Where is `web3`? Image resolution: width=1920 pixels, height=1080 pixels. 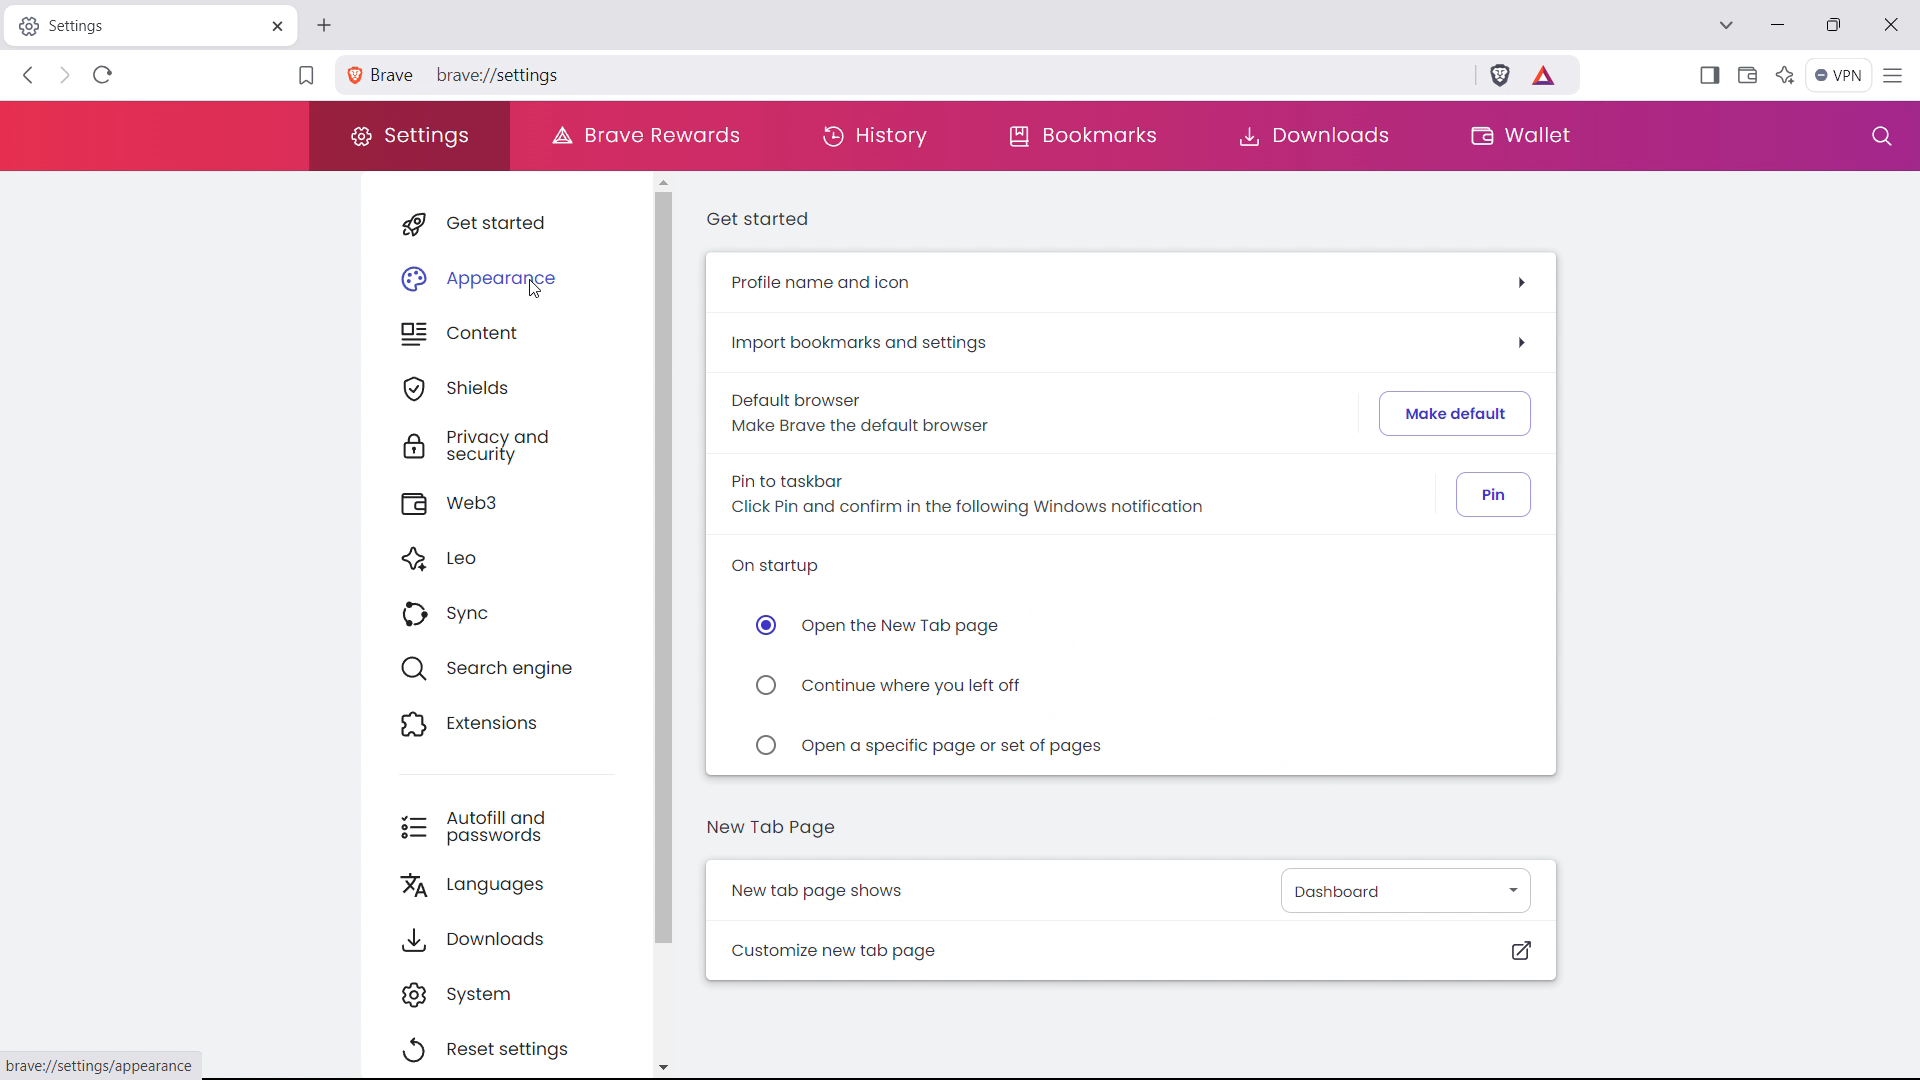
web3 is located at coordinates (509, 501).